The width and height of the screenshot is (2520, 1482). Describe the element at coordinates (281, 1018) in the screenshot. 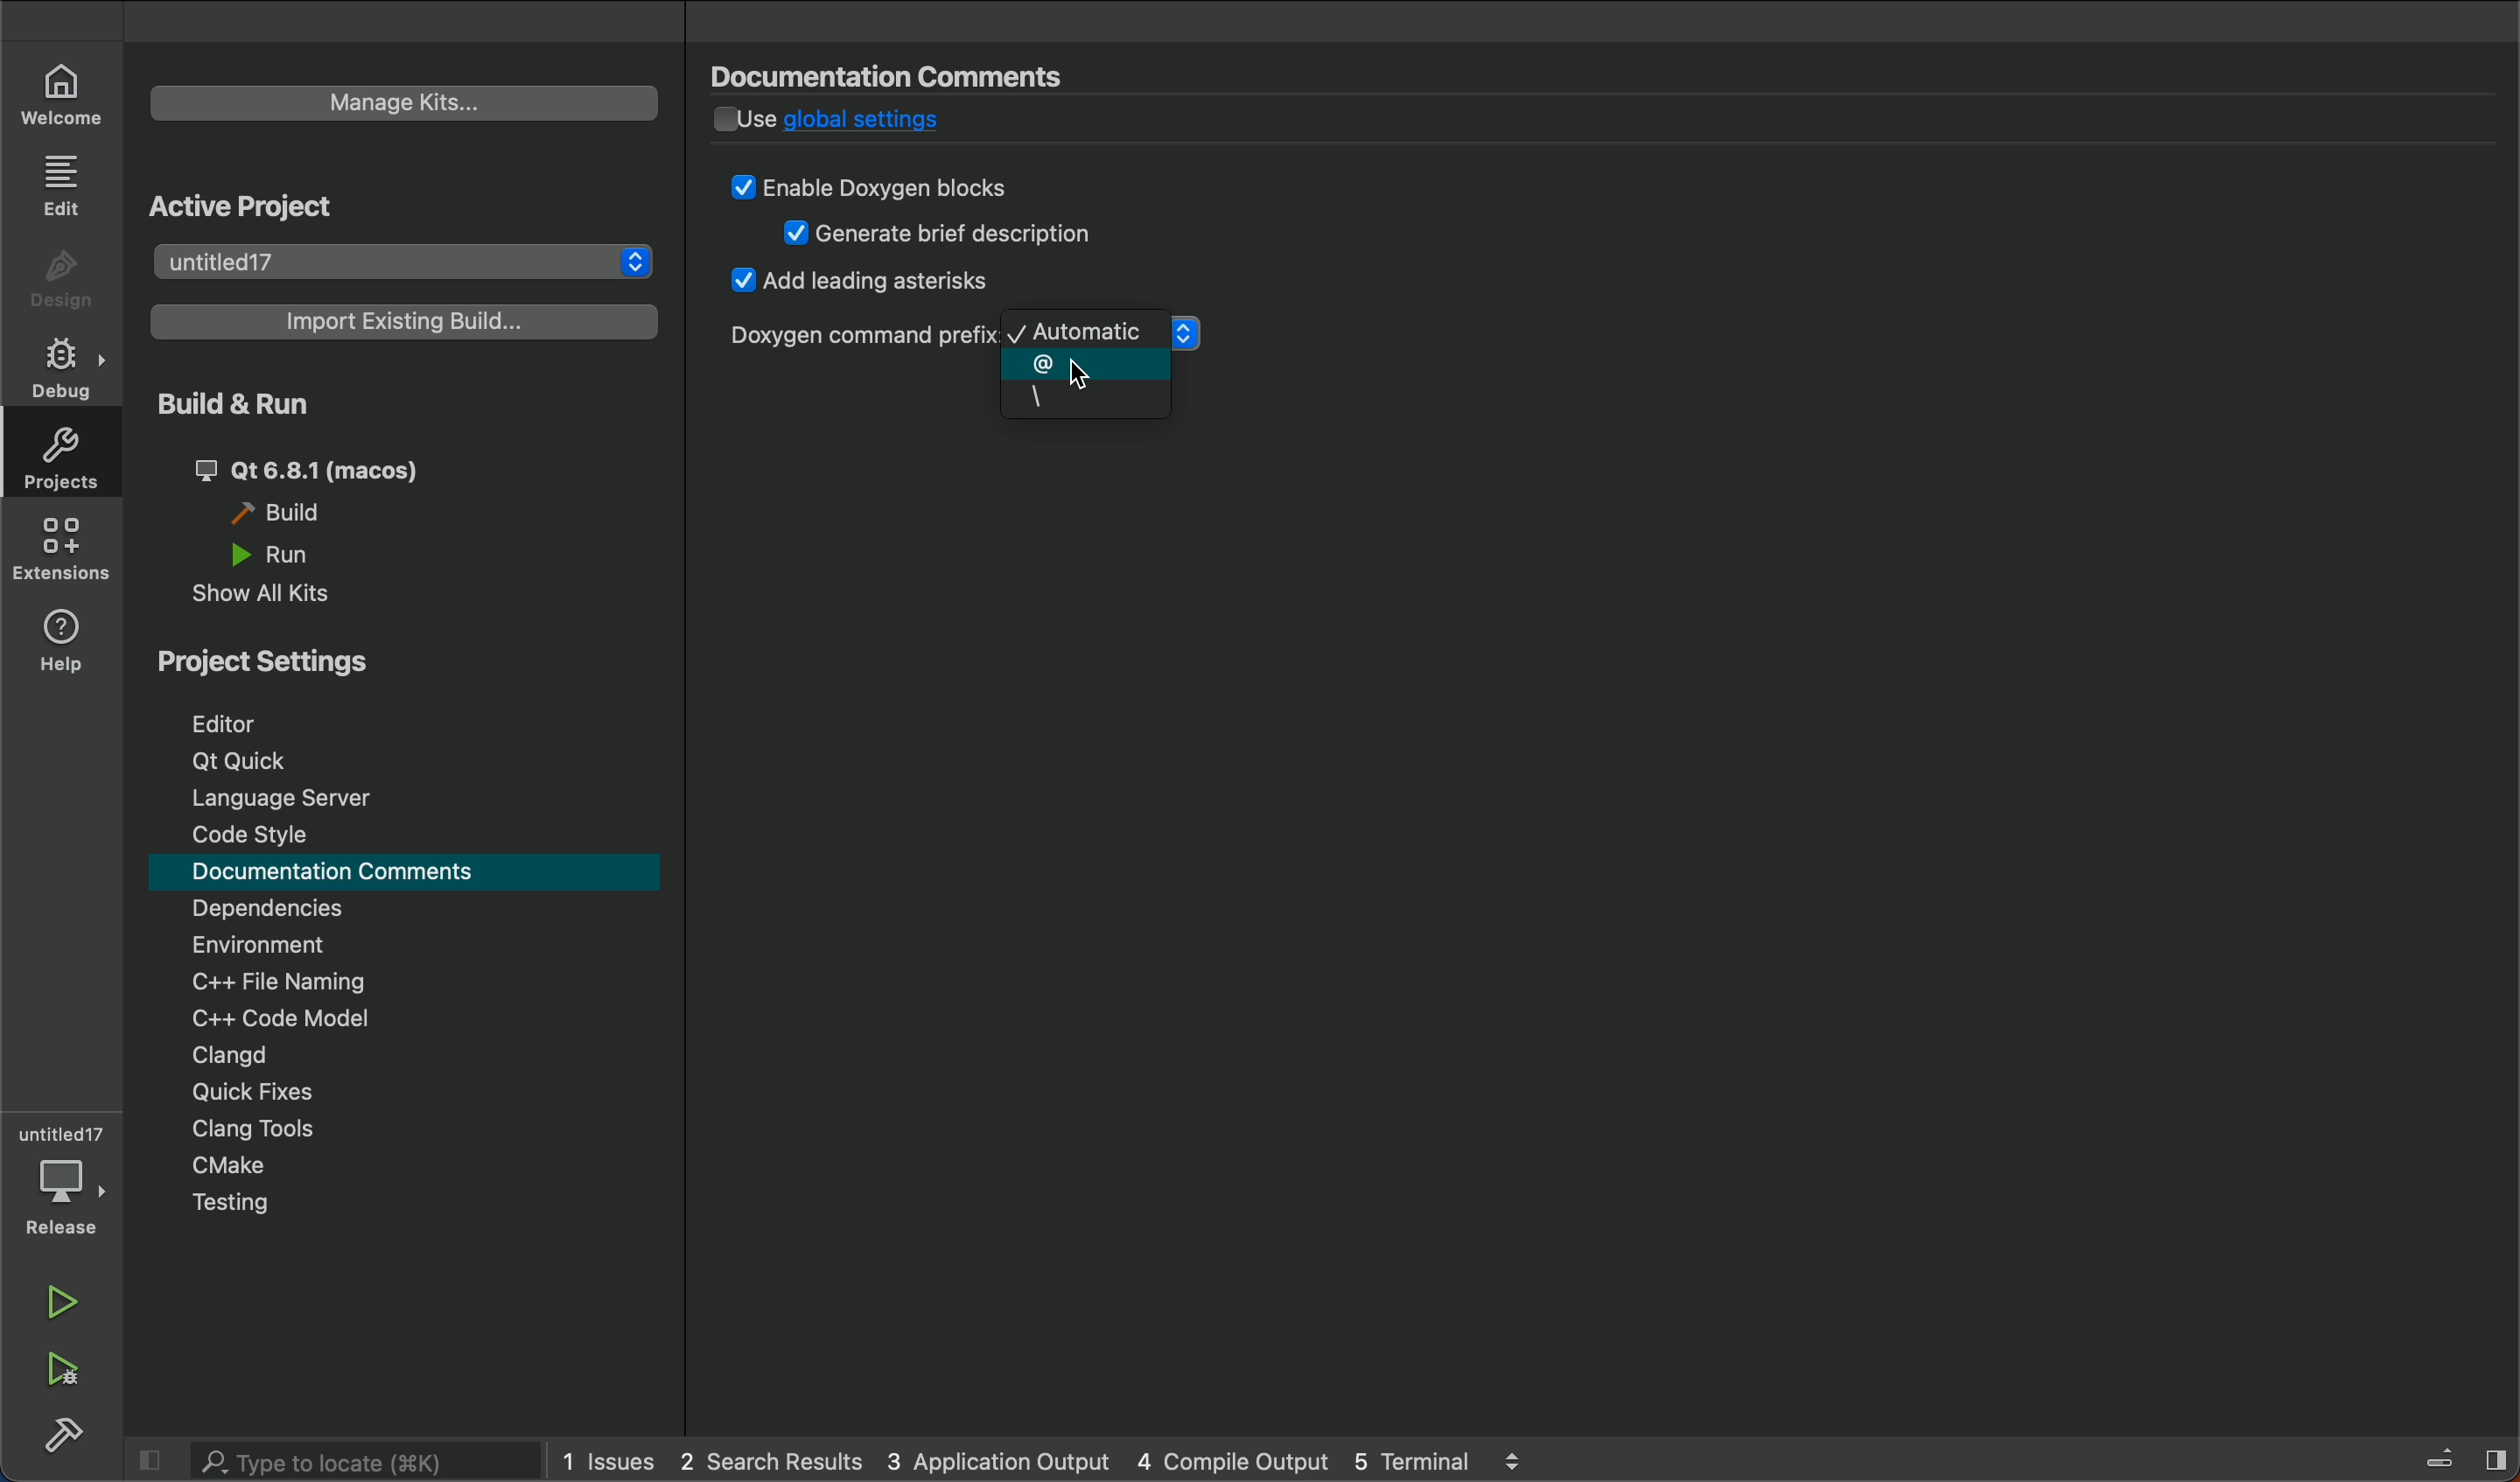

I see `c model` at that location.